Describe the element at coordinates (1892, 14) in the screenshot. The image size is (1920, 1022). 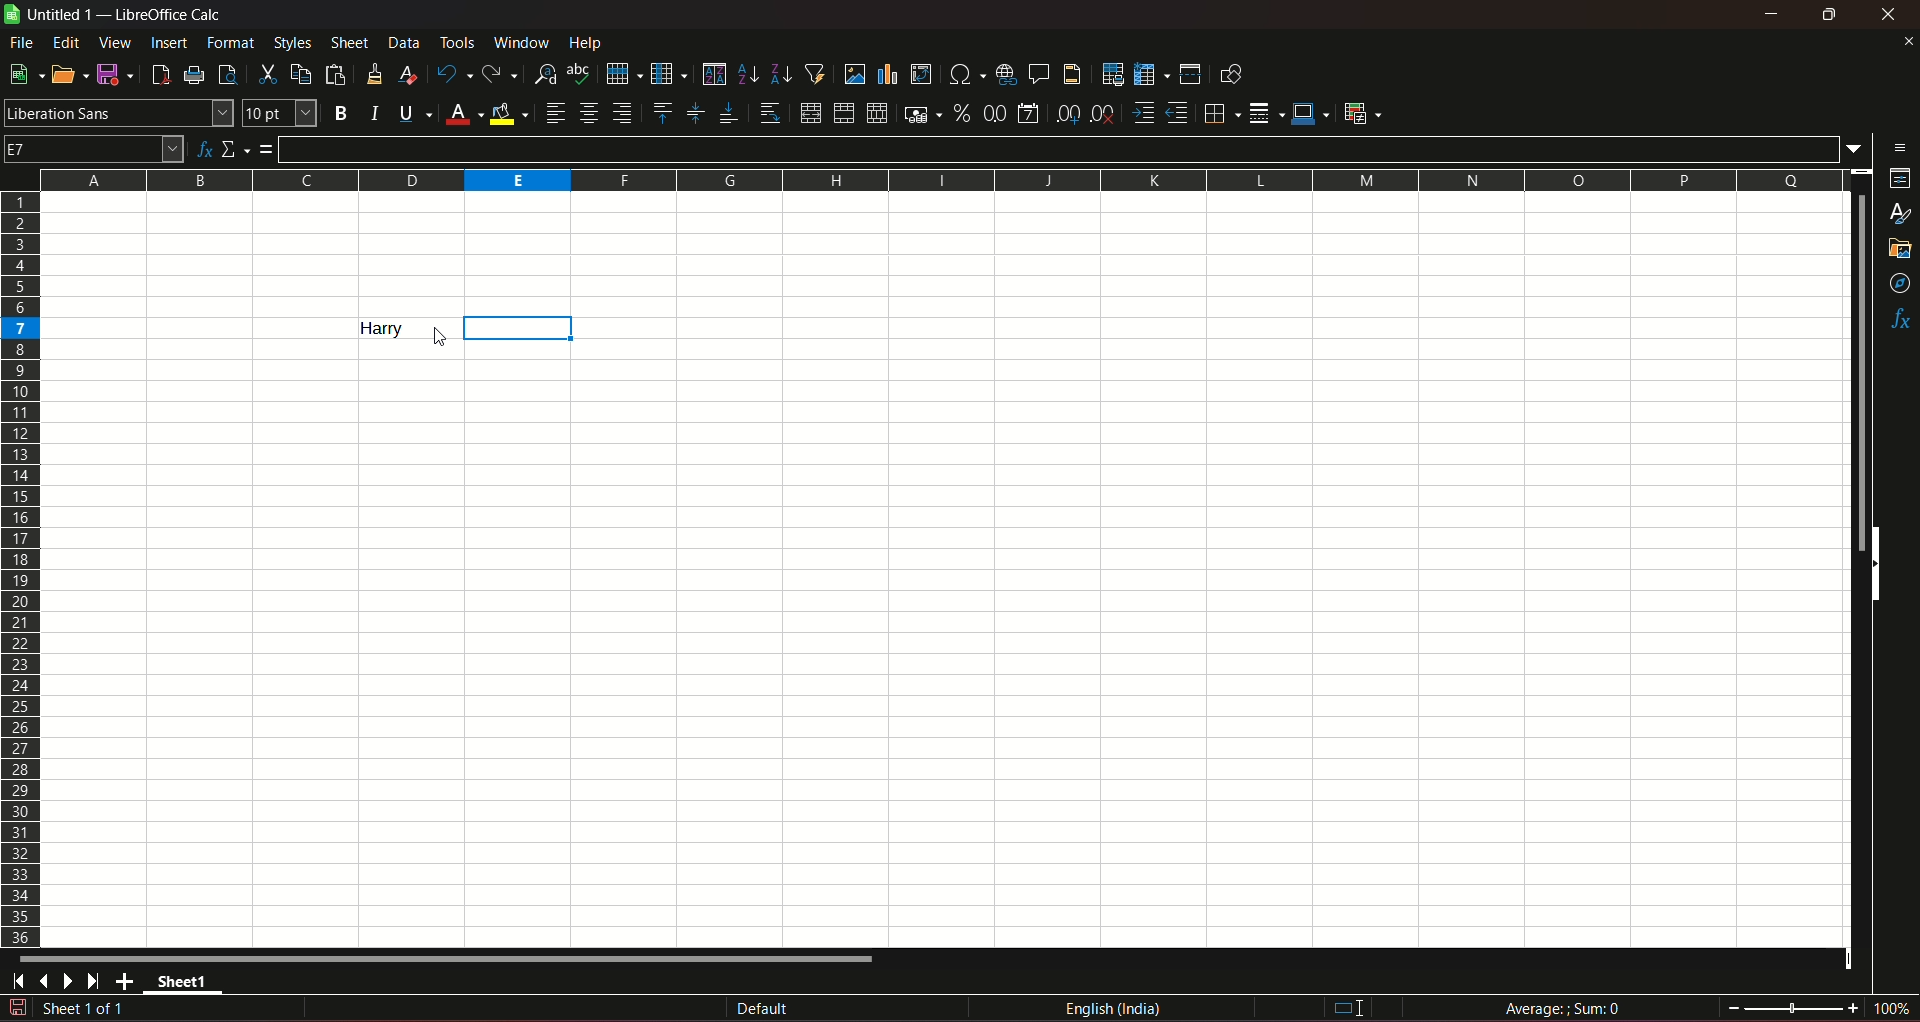
I see `close` at that location.